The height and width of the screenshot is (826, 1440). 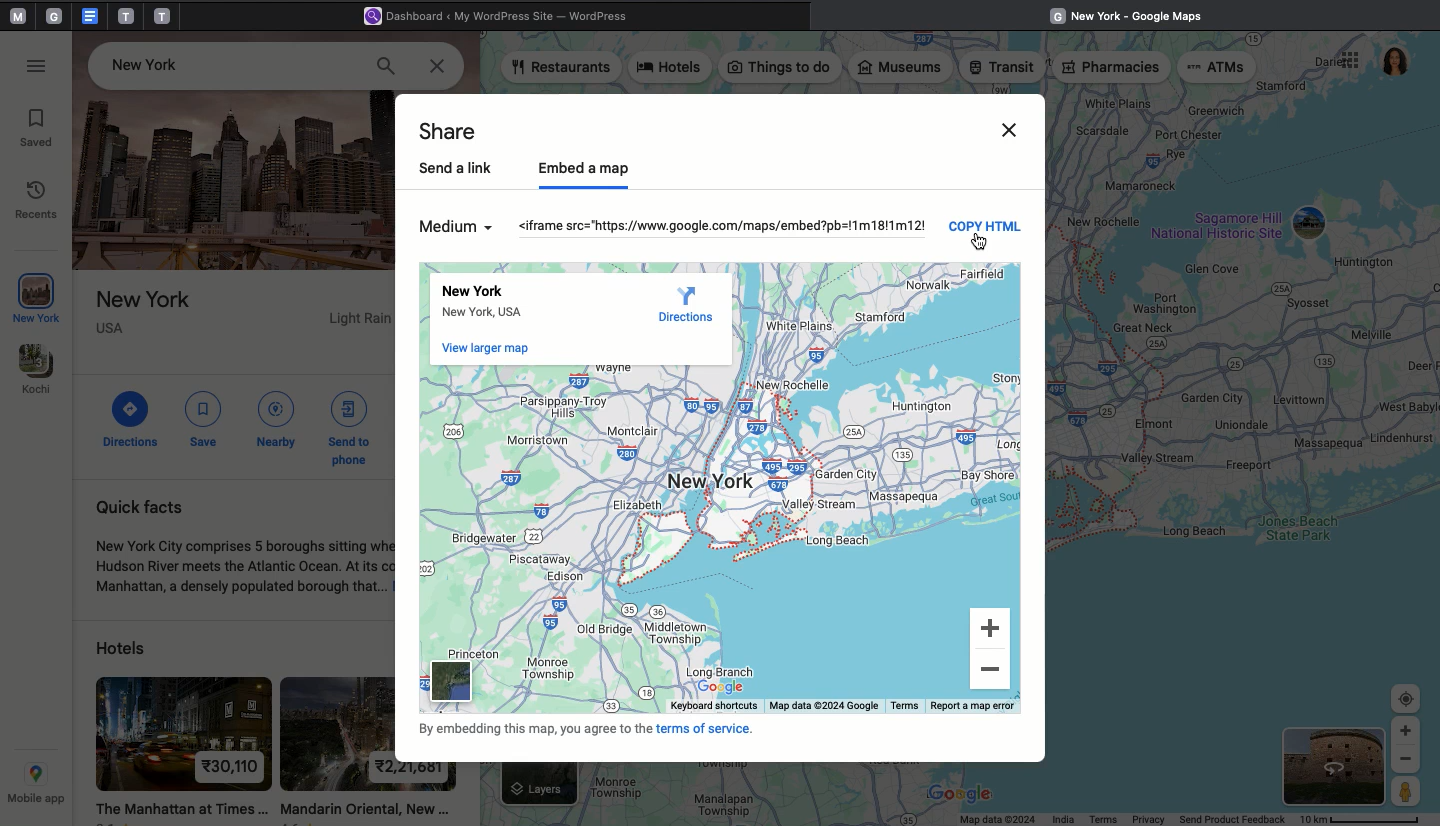 I want to click on Satelite, so click(x=1335, y=766).